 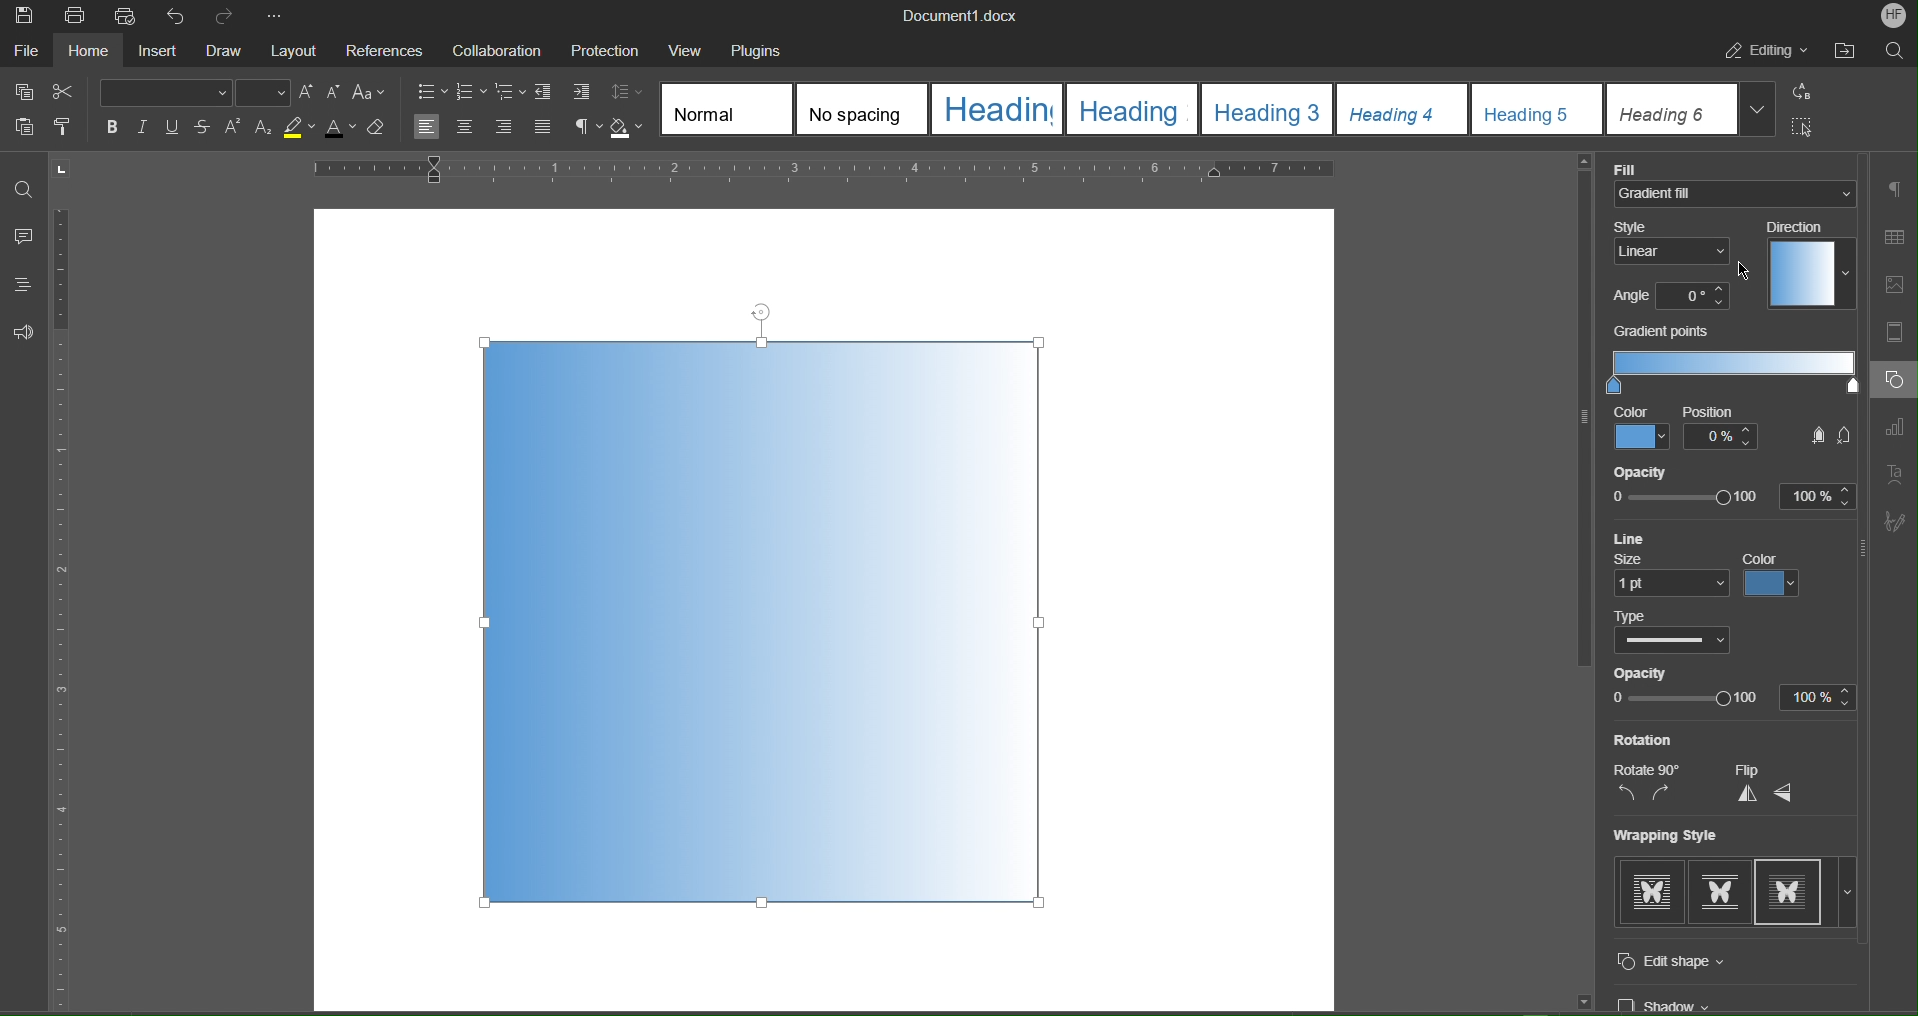 What do you see at coordinates (1670, 795) in the screenshot?
I see `90° right` at bounding box center [1670, 795].